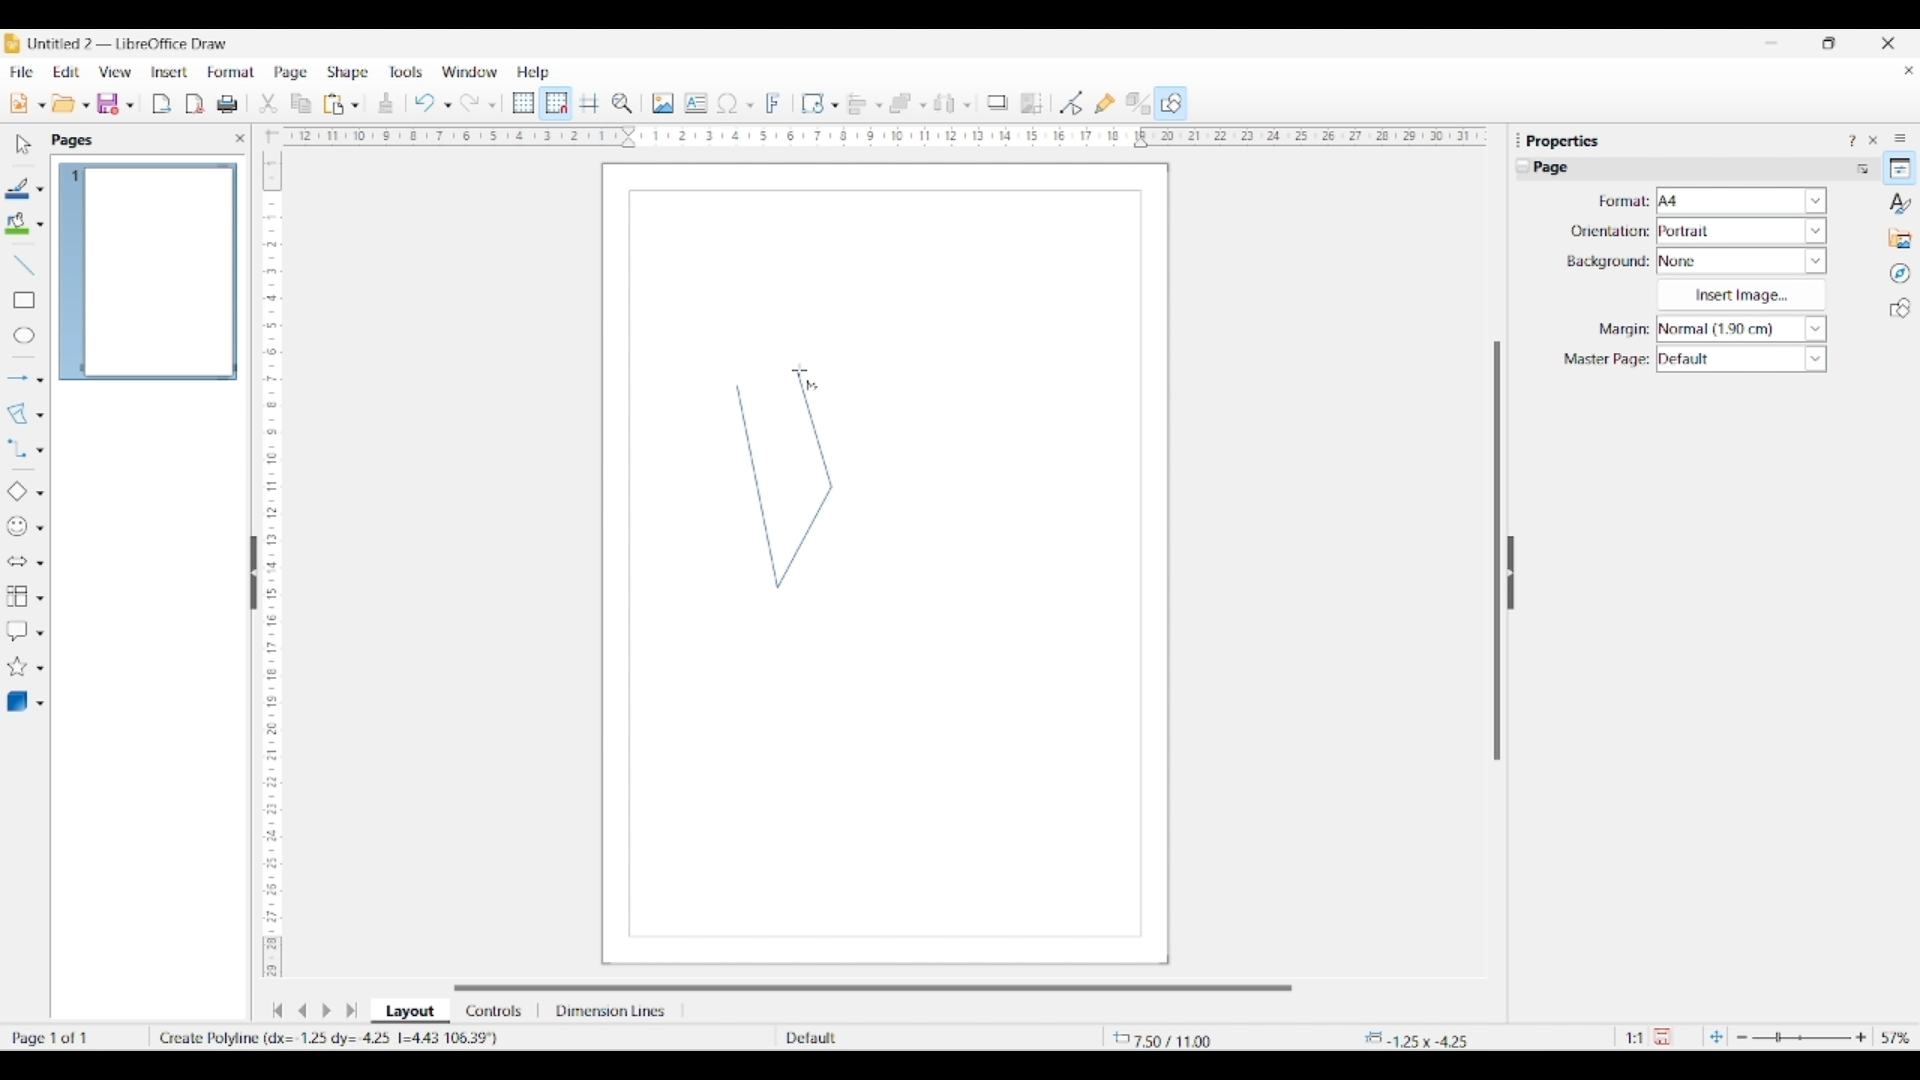 The image size is (1920, 1080). I want to click on Line color options, so click(40, 190).